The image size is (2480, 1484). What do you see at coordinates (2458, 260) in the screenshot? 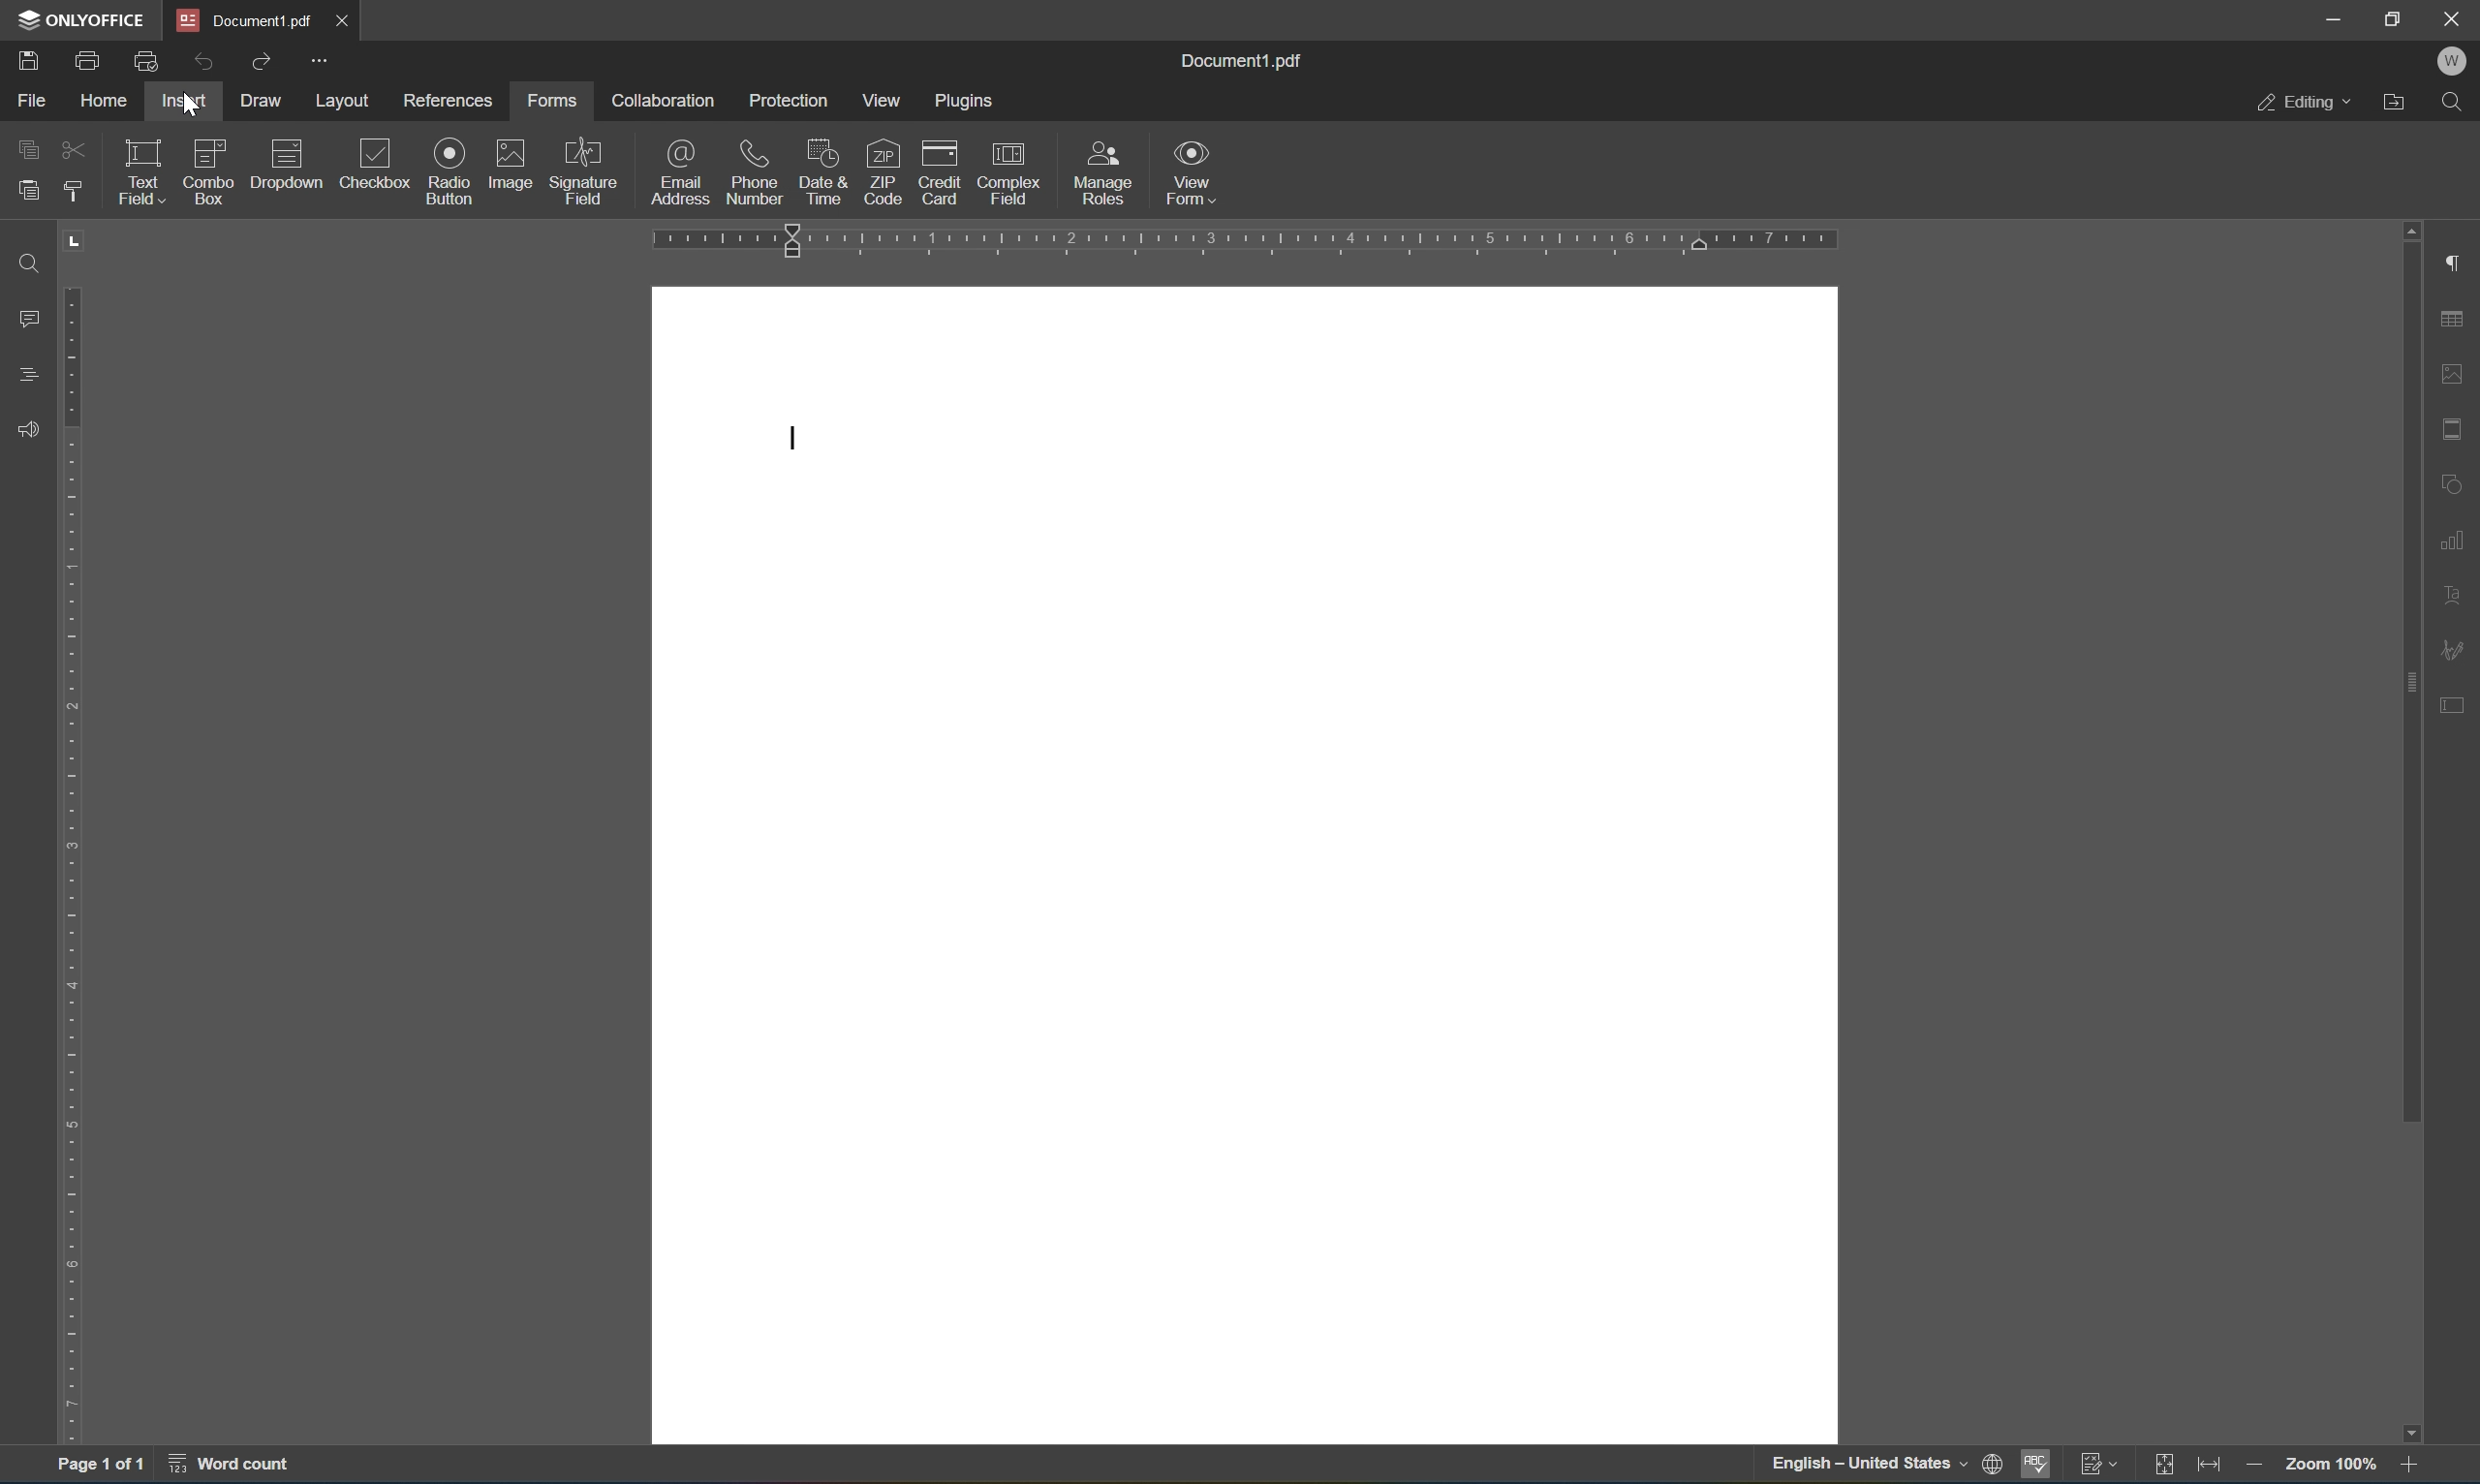
I see `Paragraph settings` at bounding box center [2458, 260].